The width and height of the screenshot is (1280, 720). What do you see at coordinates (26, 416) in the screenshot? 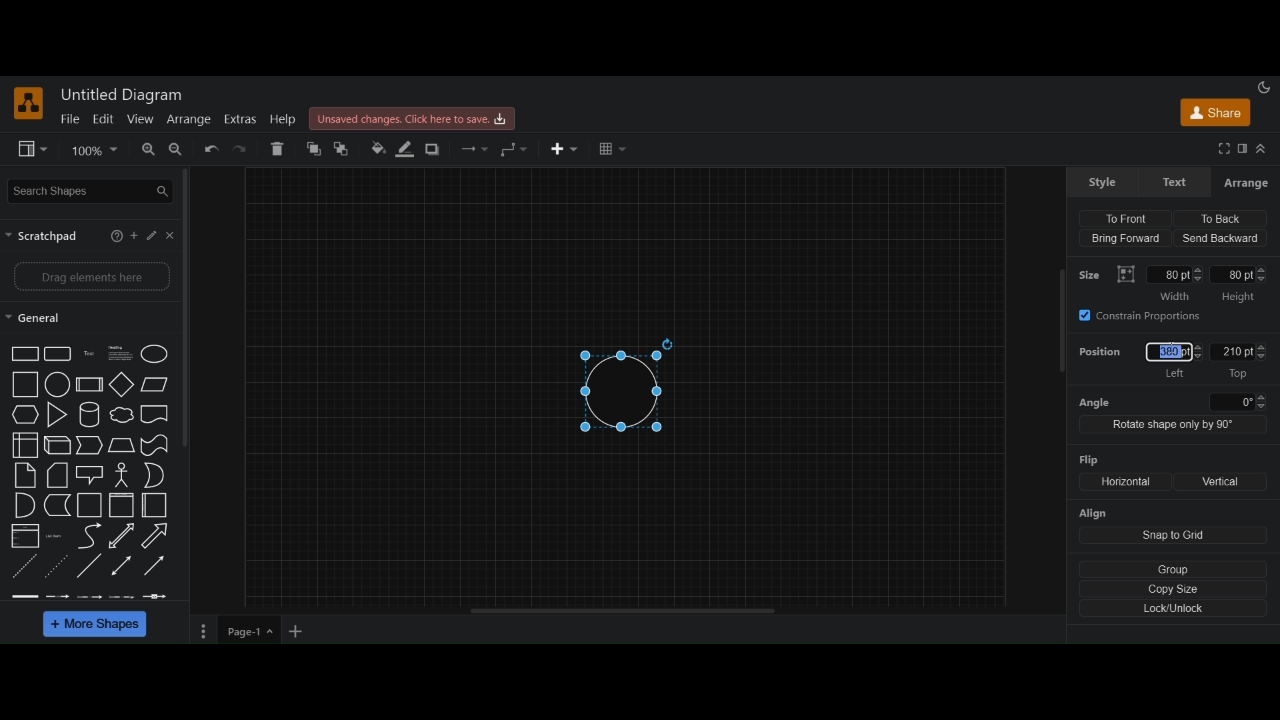
I see `hexagon` at bounding box center [26, 416].